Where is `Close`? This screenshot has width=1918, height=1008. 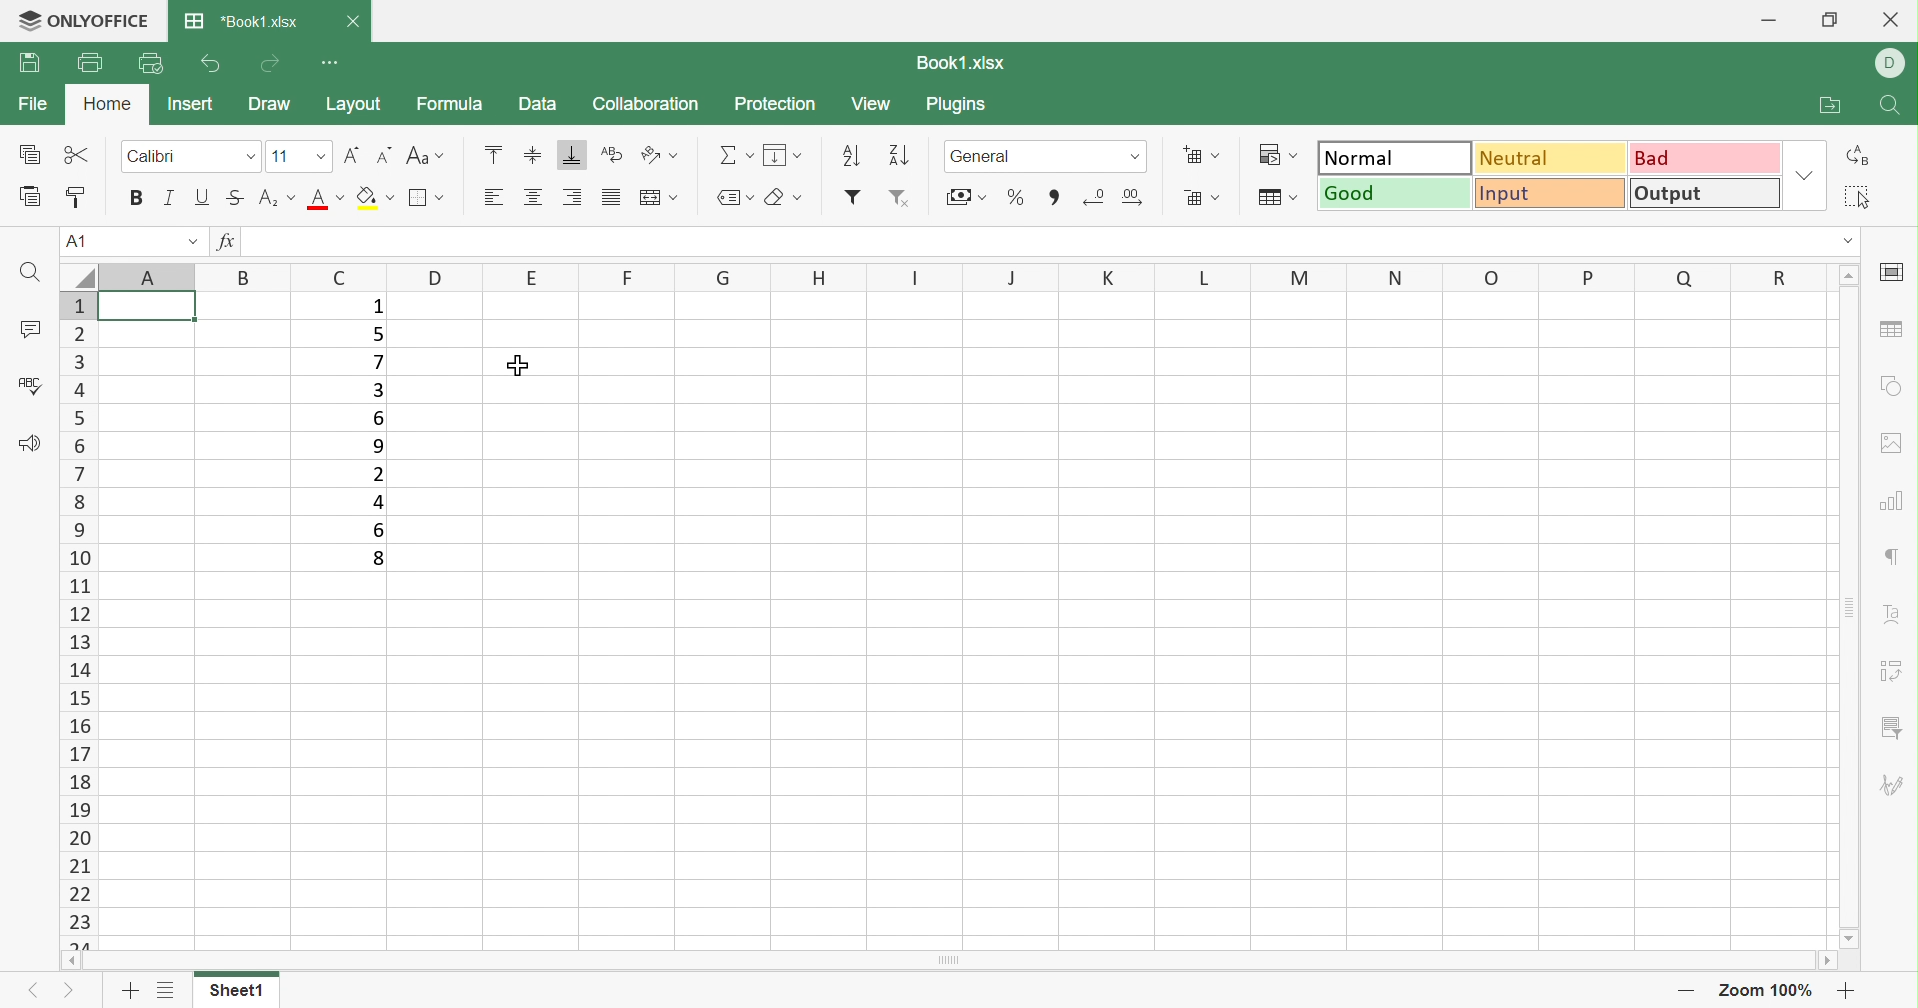
Close is located at coordinates (358, 21).